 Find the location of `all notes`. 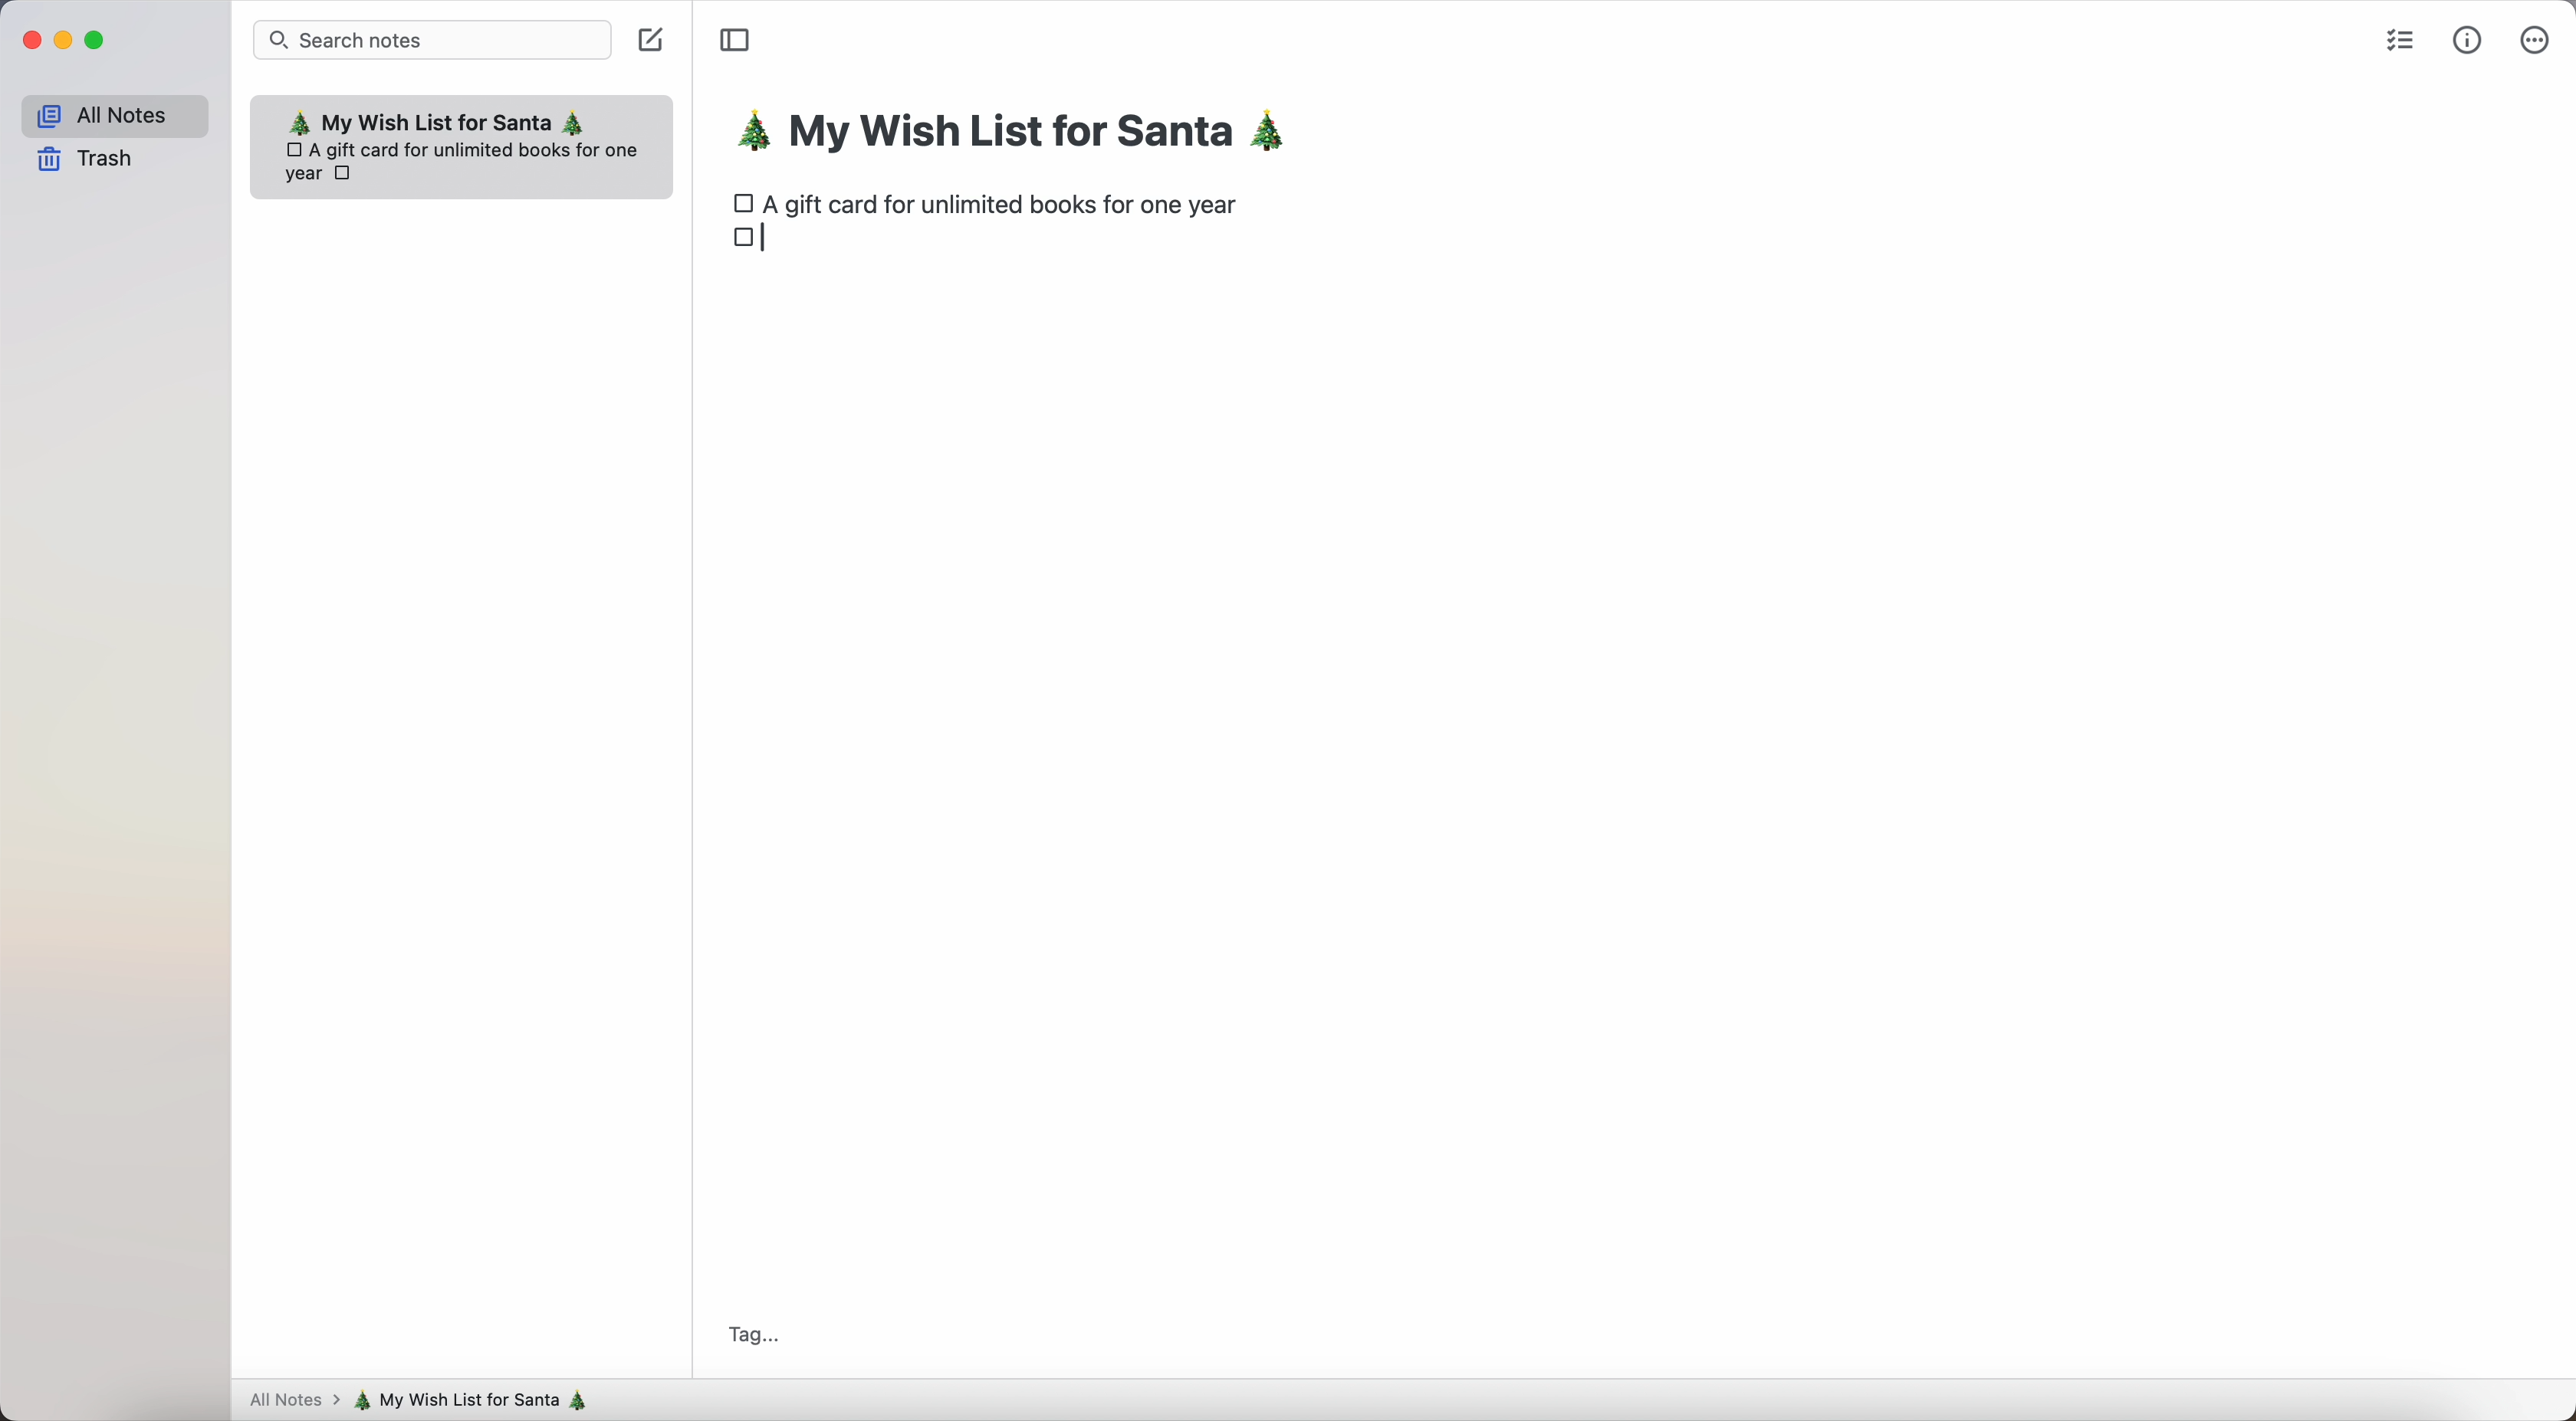

all notes is located at coordinates (290, 1402).